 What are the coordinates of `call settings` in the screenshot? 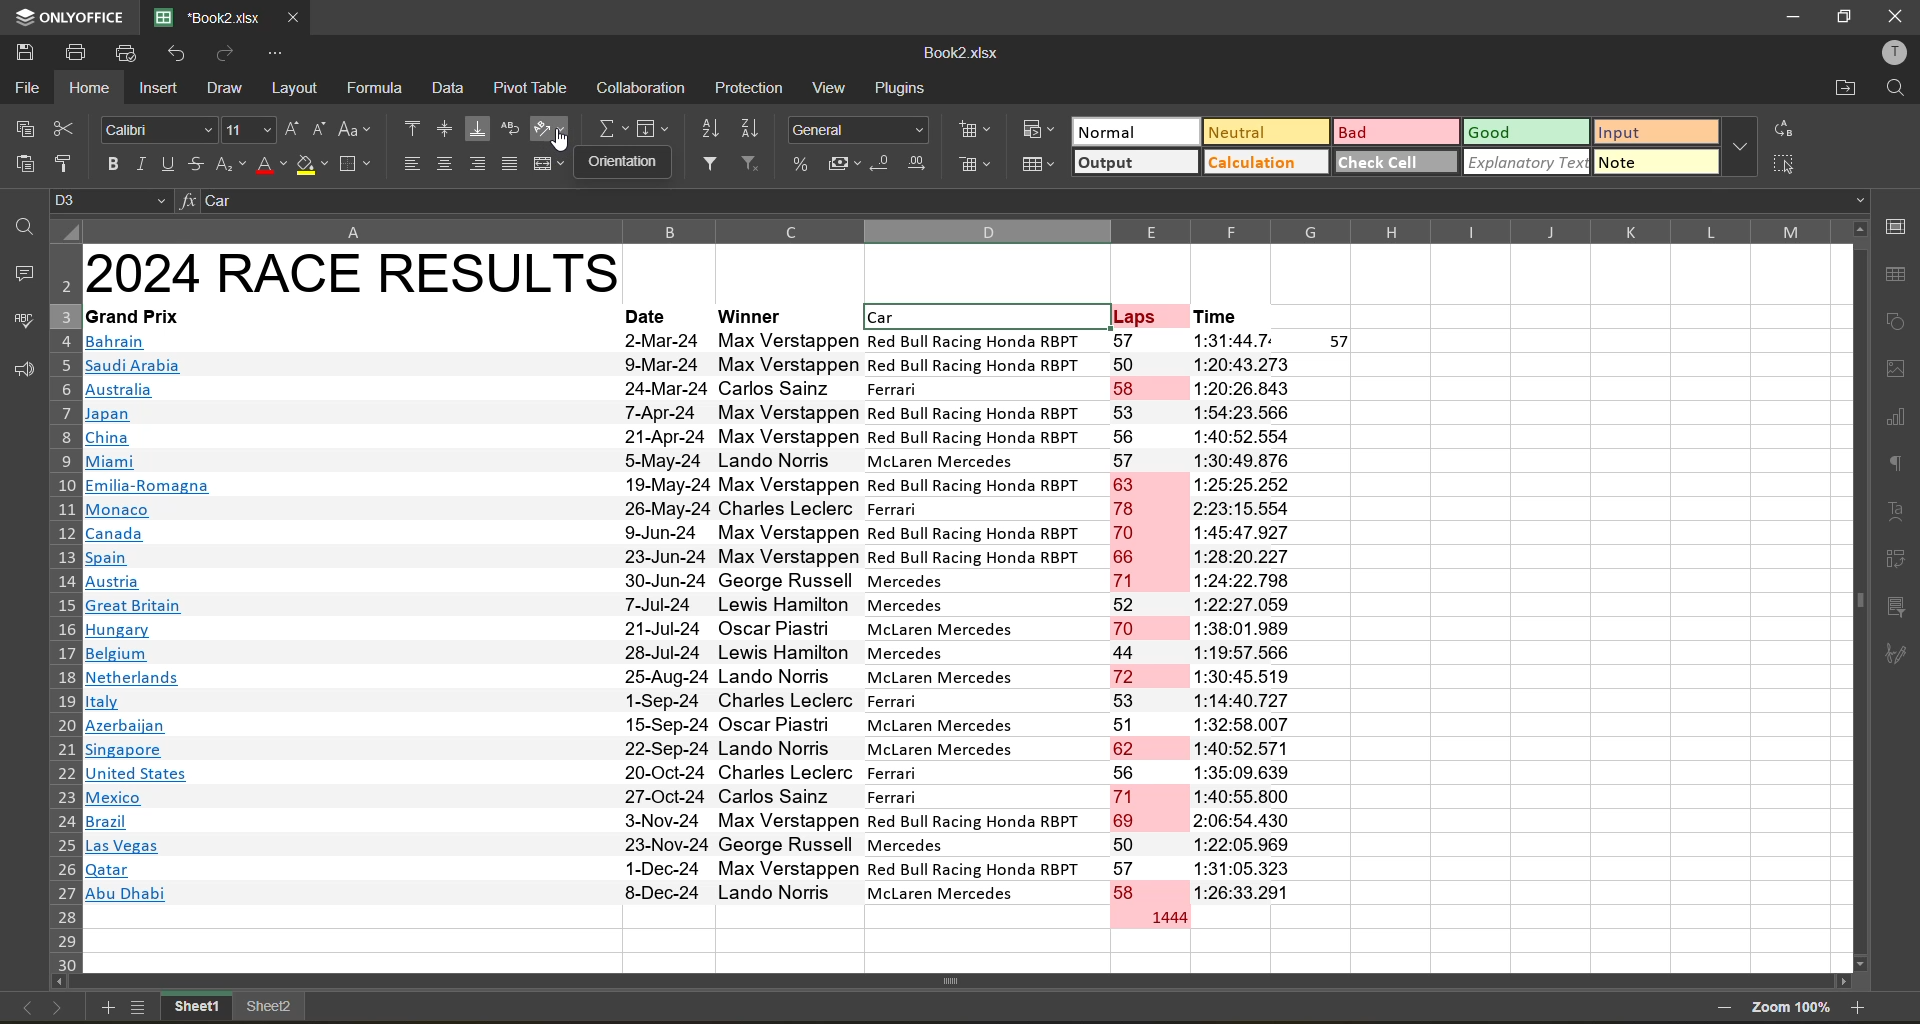 It's located at (1900, 227).